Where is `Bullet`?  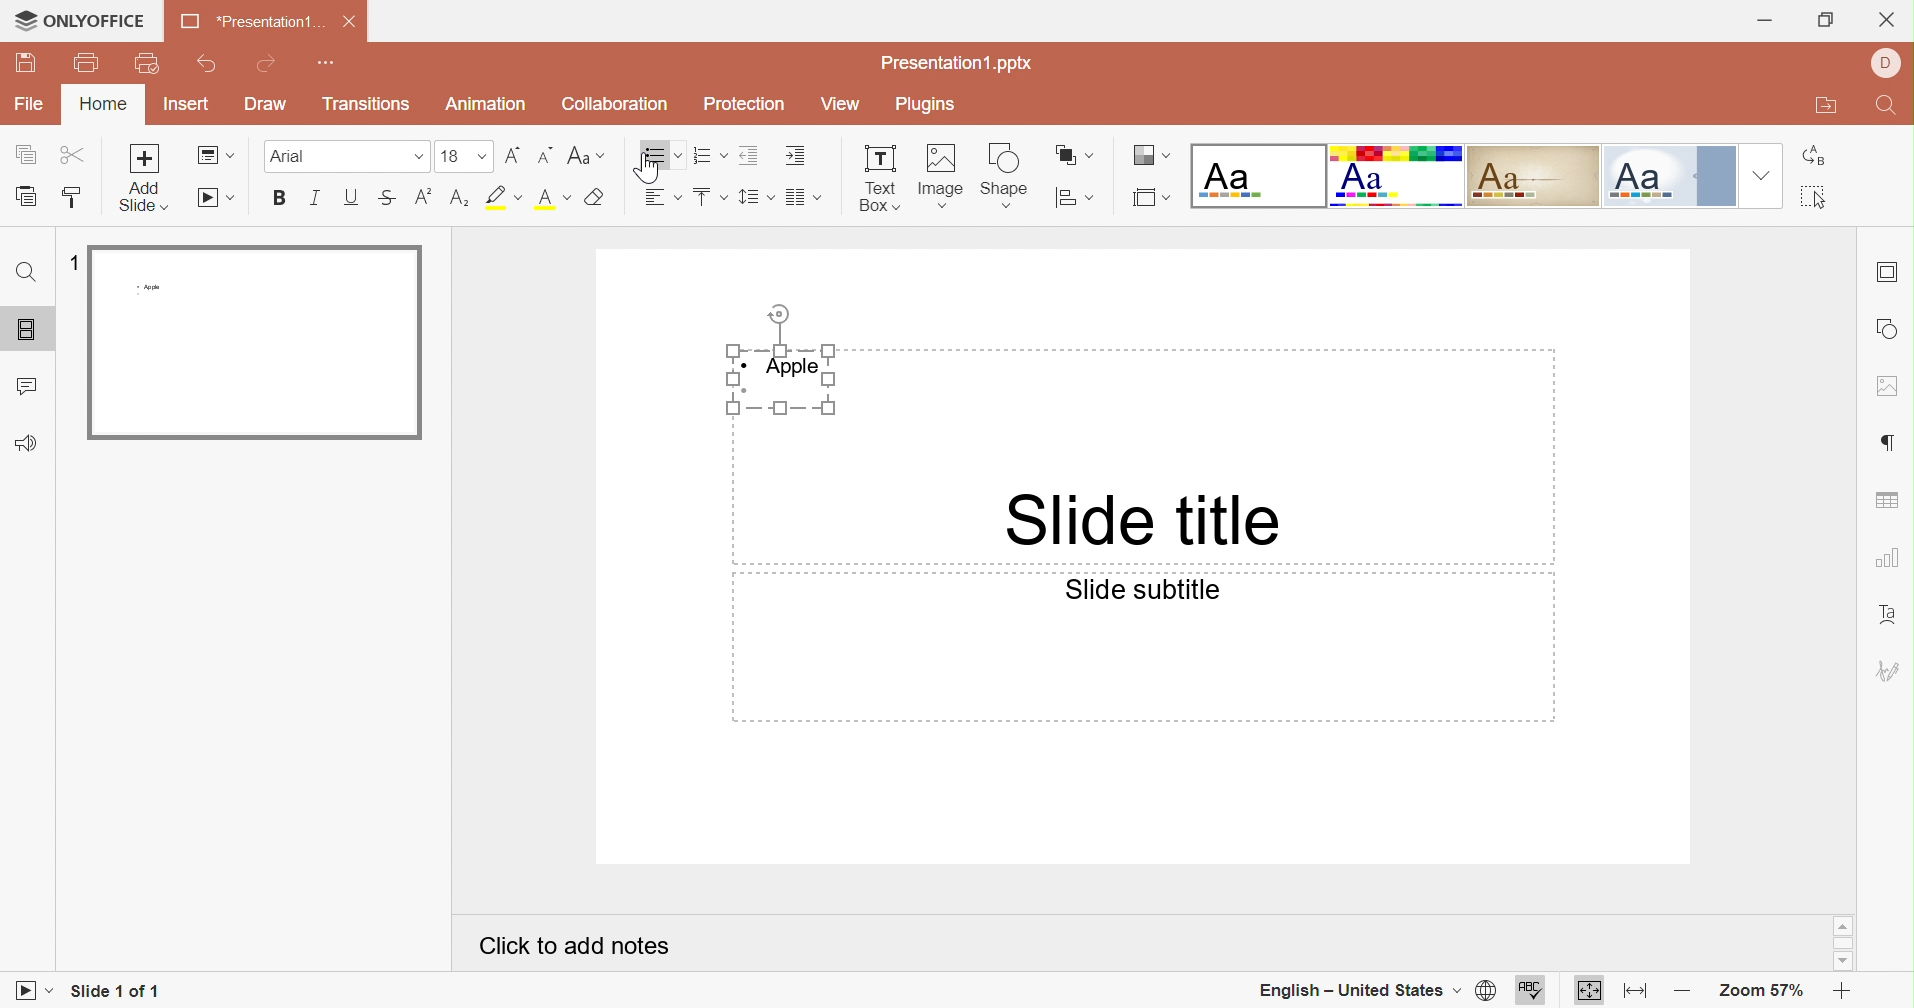 Bullet is located at coordinates (752, 390).